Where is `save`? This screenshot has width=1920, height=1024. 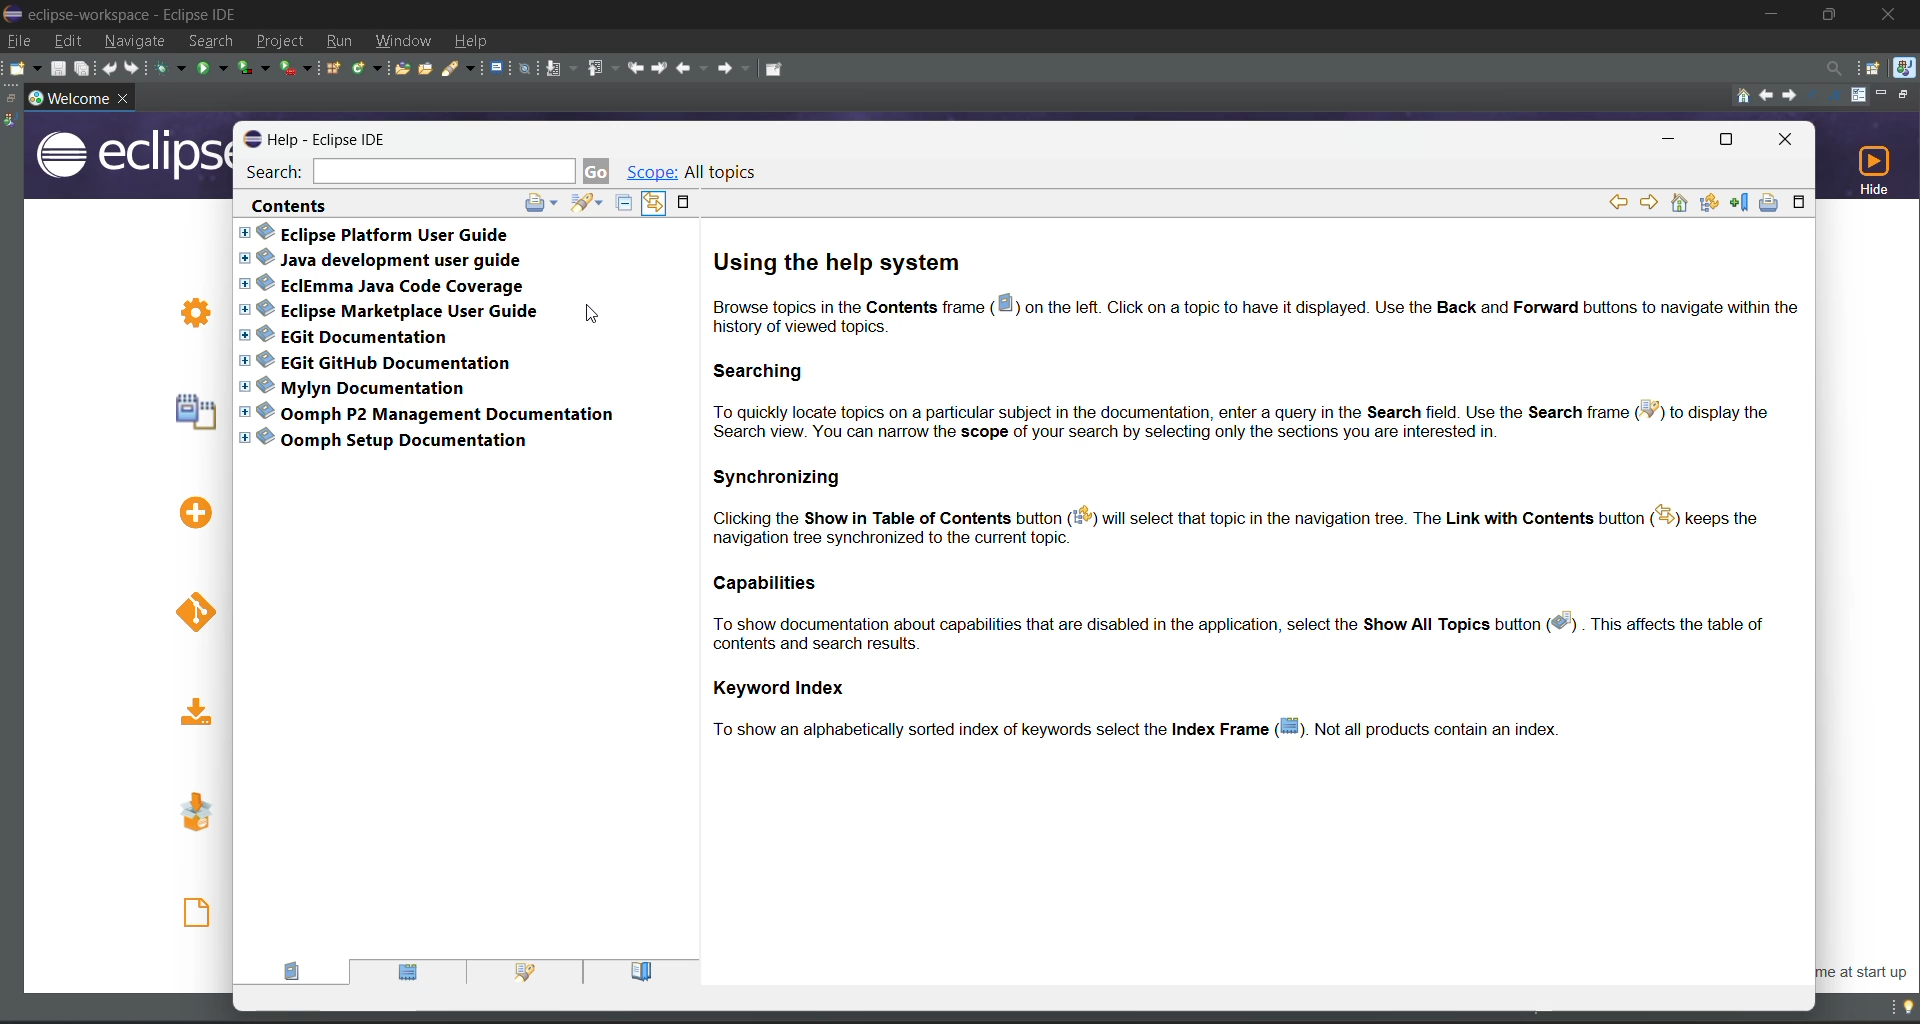 save is located at coordinates (58, 67).